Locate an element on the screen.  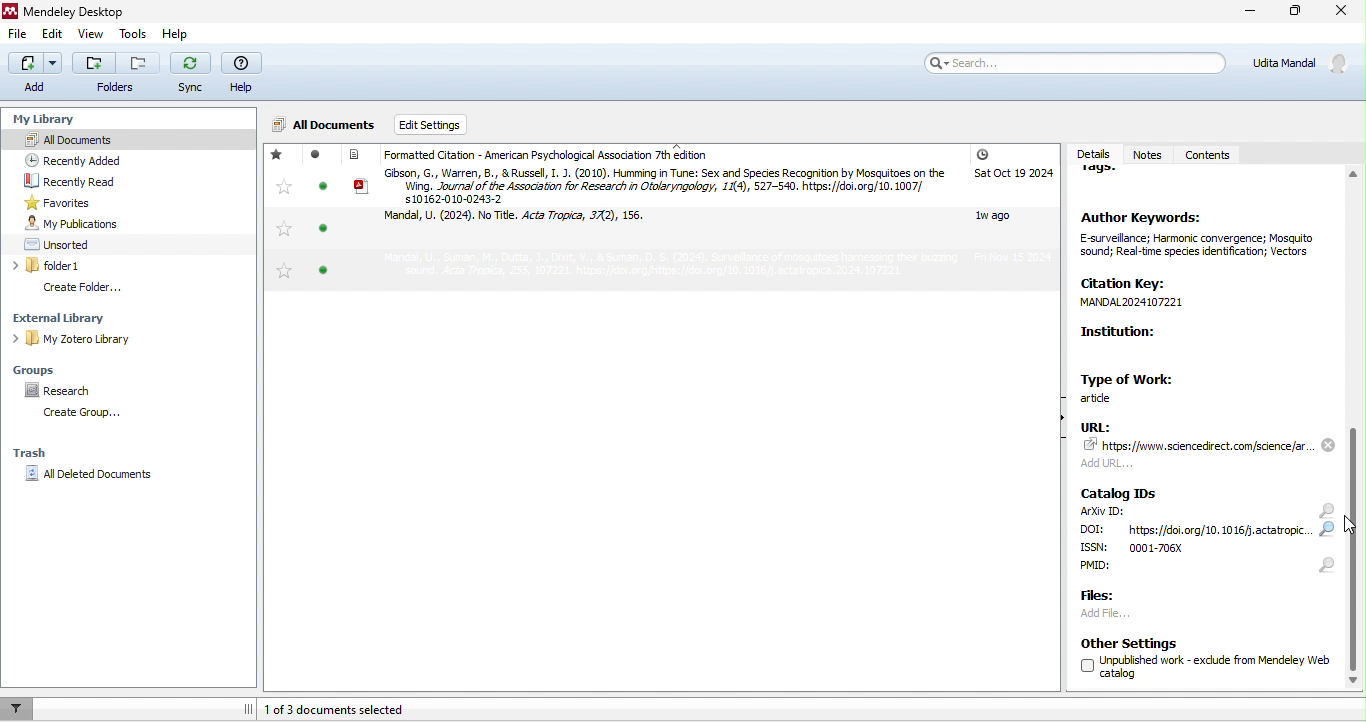
DOI is located at coordinates (1198, 530).